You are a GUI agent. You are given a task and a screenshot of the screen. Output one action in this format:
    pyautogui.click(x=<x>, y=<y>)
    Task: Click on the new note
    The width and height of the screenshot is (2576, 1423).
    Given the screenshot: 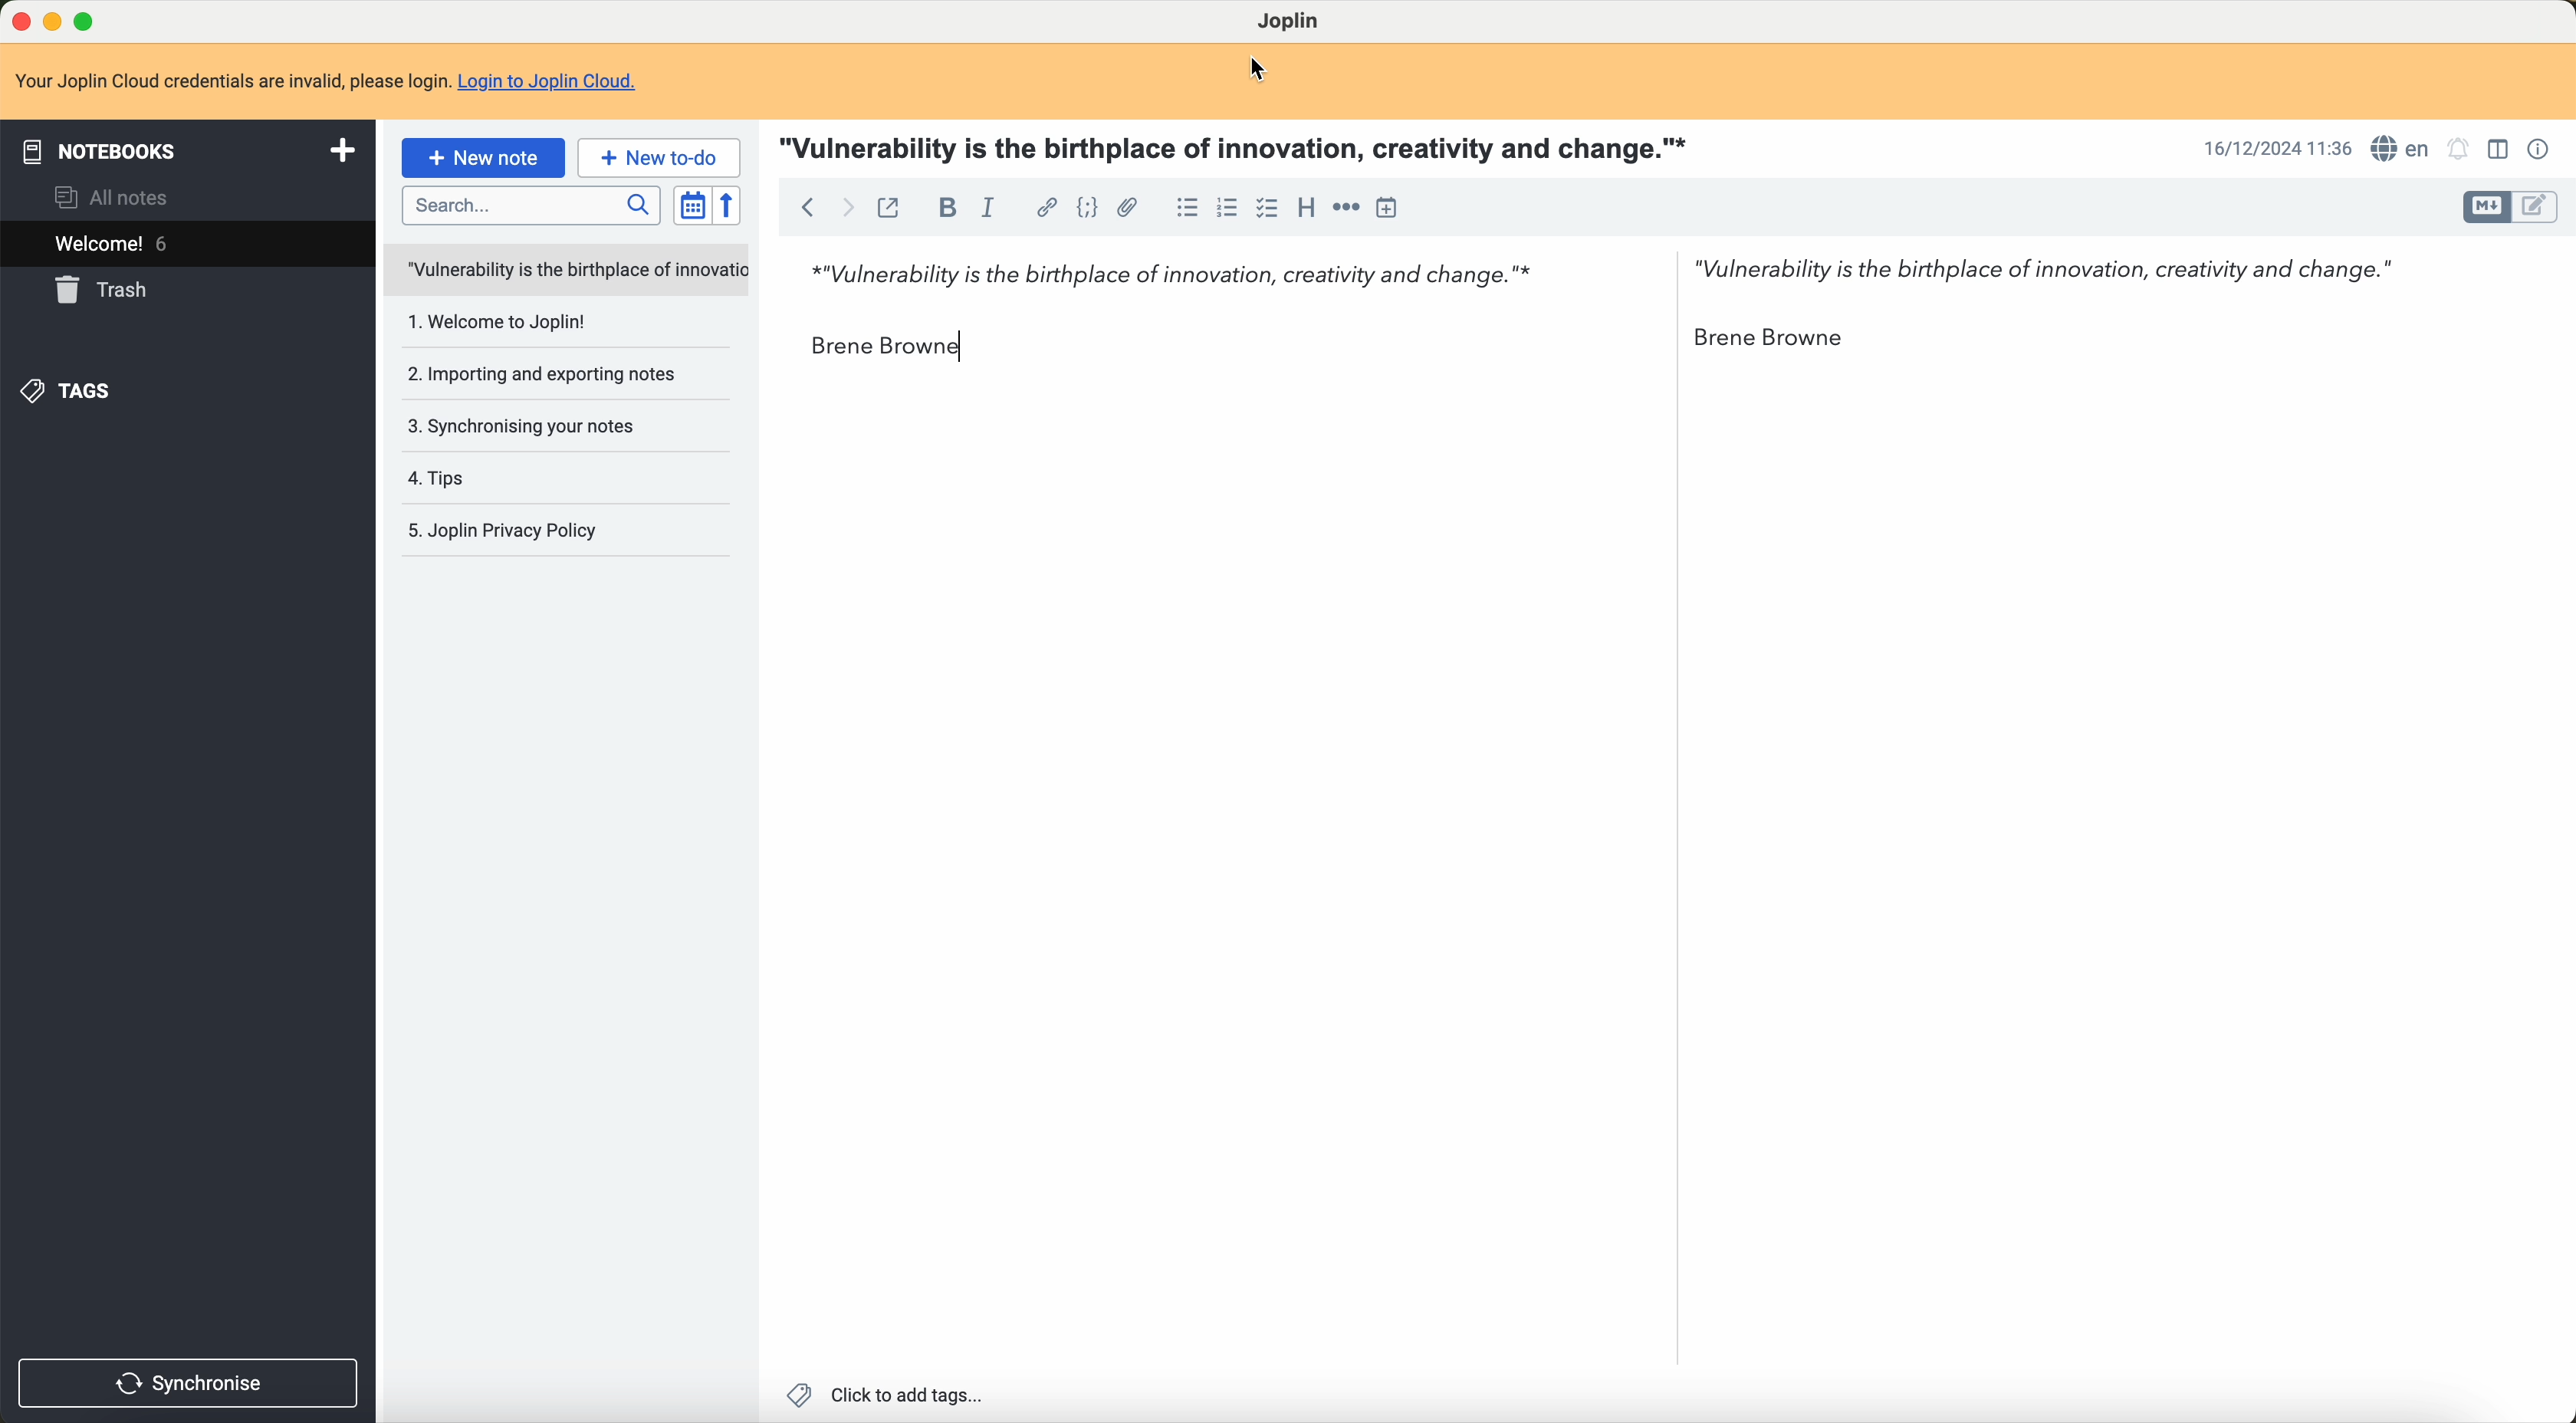 What is the action you would take?
    pyautogui.click(x=483, y=158)
    